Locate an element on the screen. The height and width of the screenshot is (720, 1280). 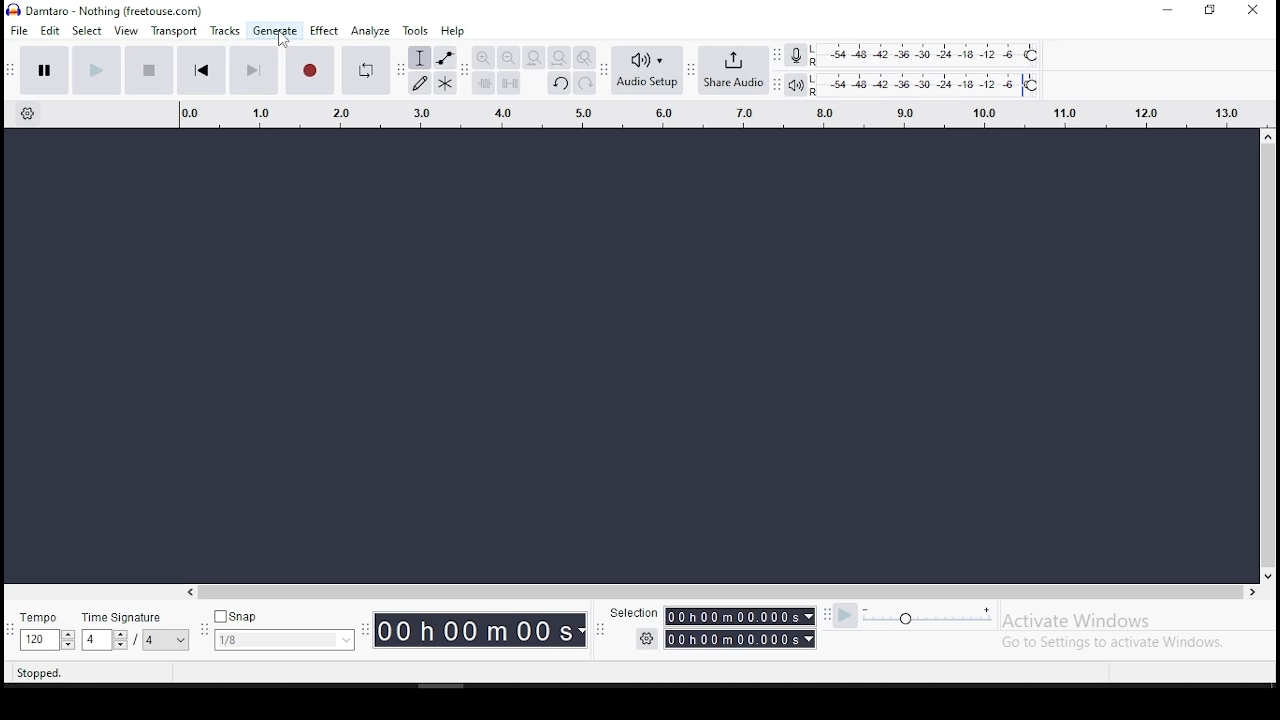
vertical range is located at coordinates (708, 111).